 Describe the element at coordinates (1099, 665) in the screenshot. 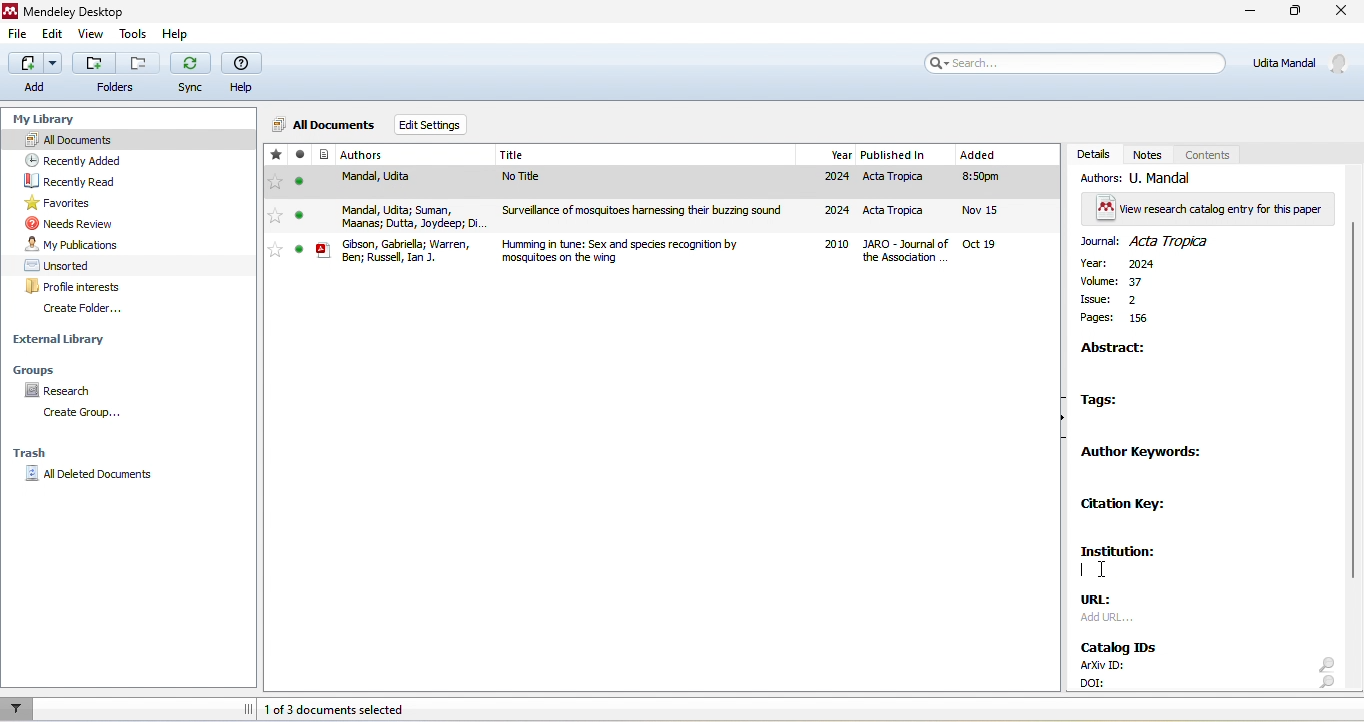

I see `ar-xiv id` at that location.